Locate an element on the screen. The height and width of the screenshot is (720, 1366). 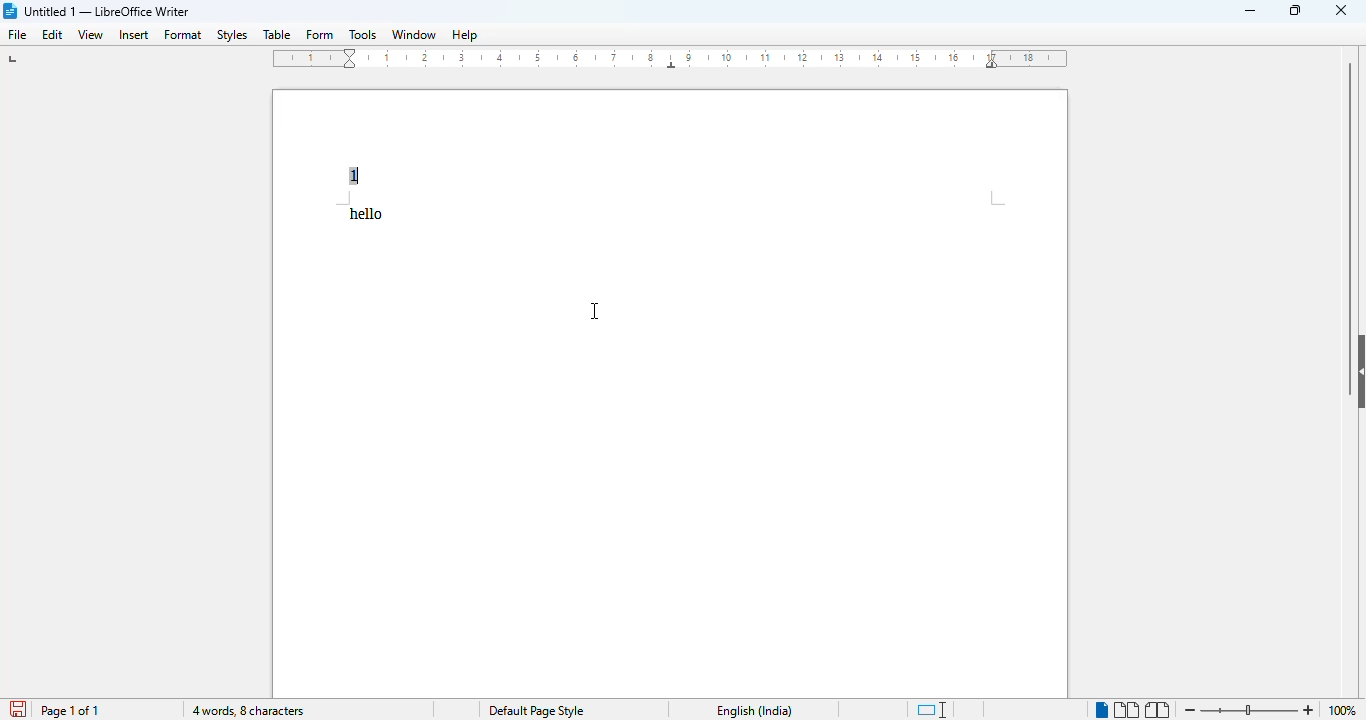
automatic page number in the header inserted is located at coordinates (353, 176).